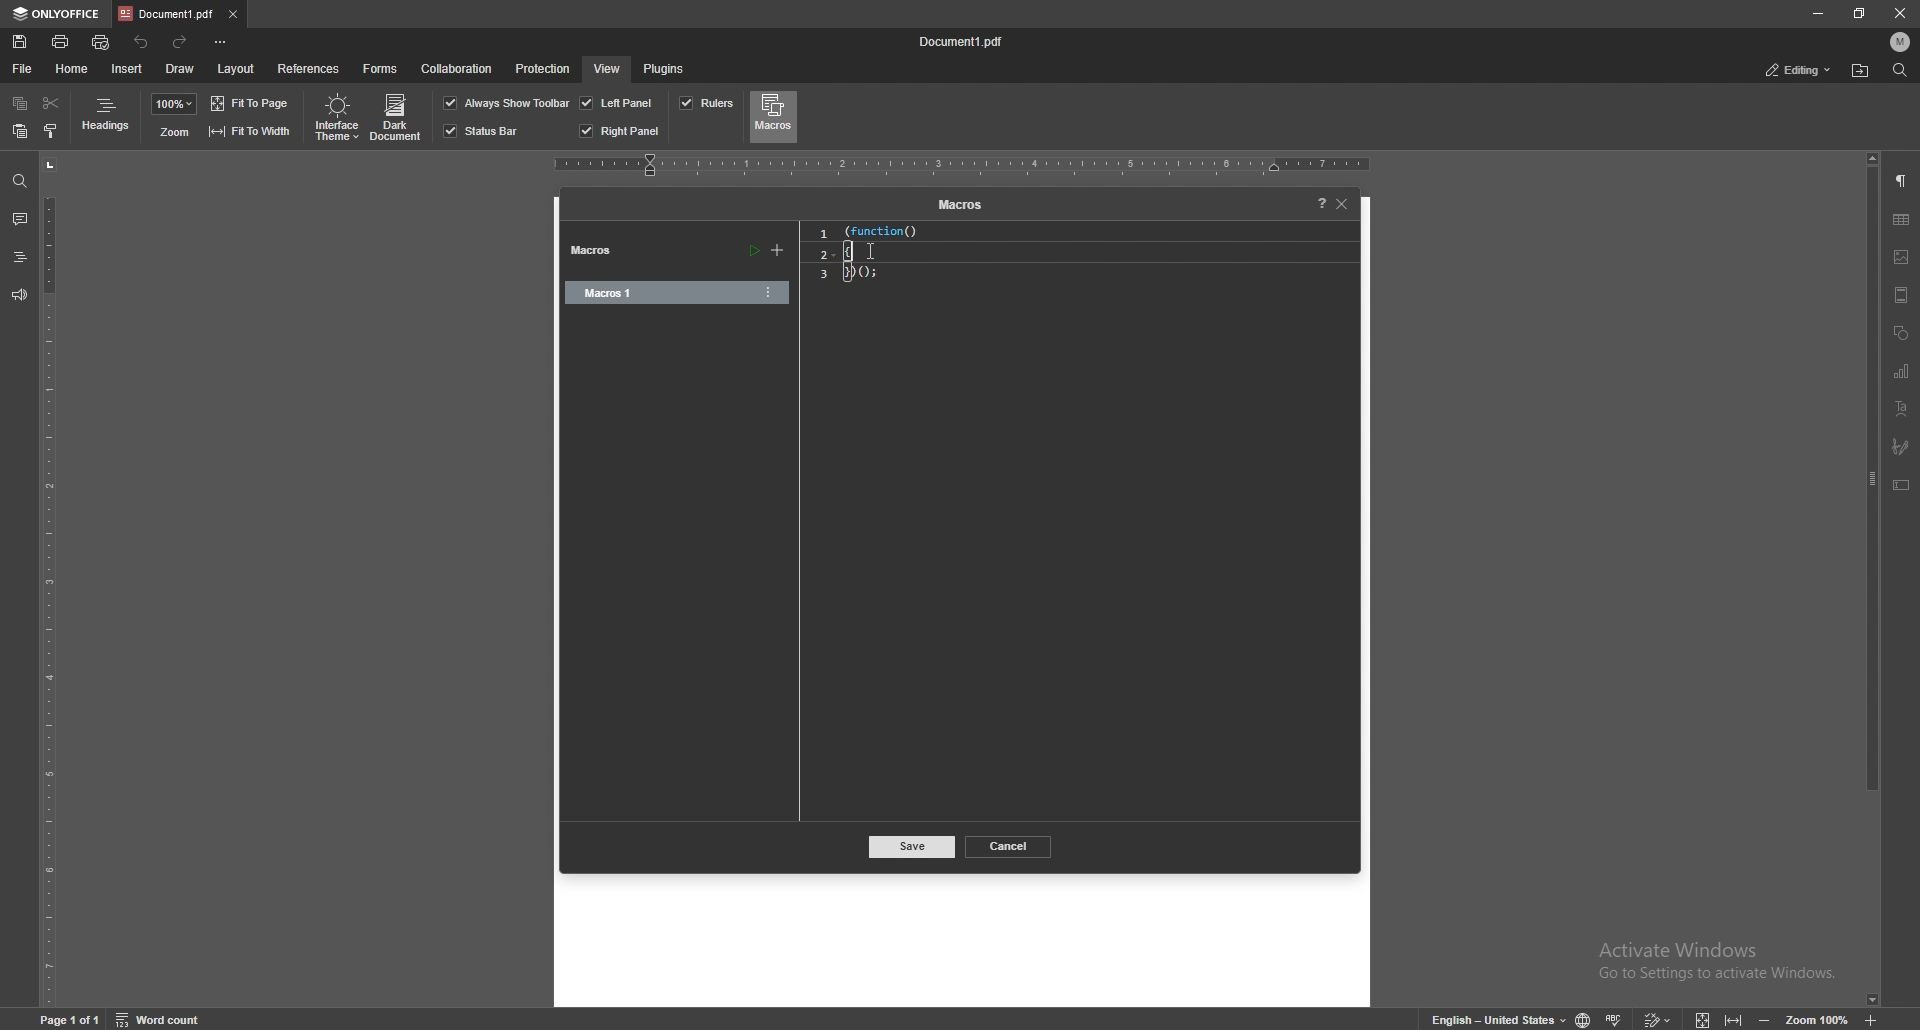 This screenshot has height=1030, width=1920. I want to click on ();, so click(873, 274).